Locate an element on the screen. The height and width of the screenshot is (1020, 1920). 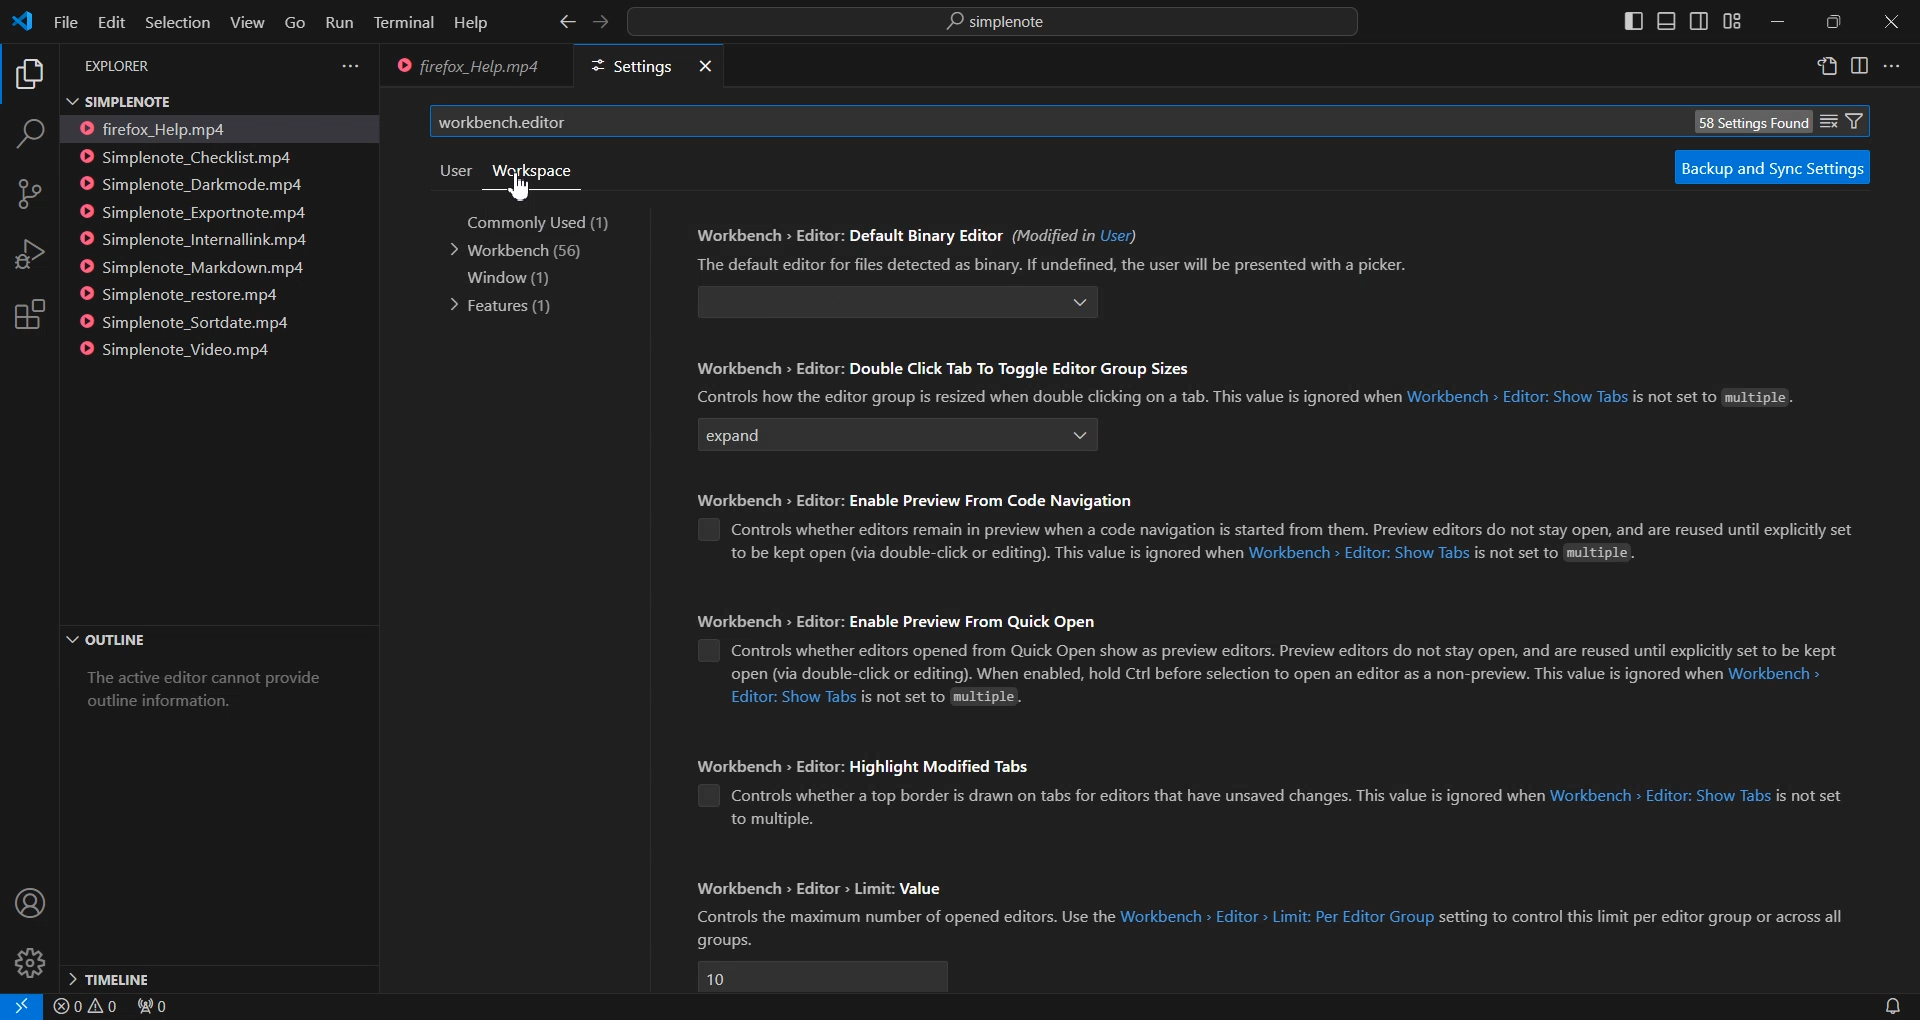
Workbench > Editor > Limit: Value is located at coordinates (822, 887).